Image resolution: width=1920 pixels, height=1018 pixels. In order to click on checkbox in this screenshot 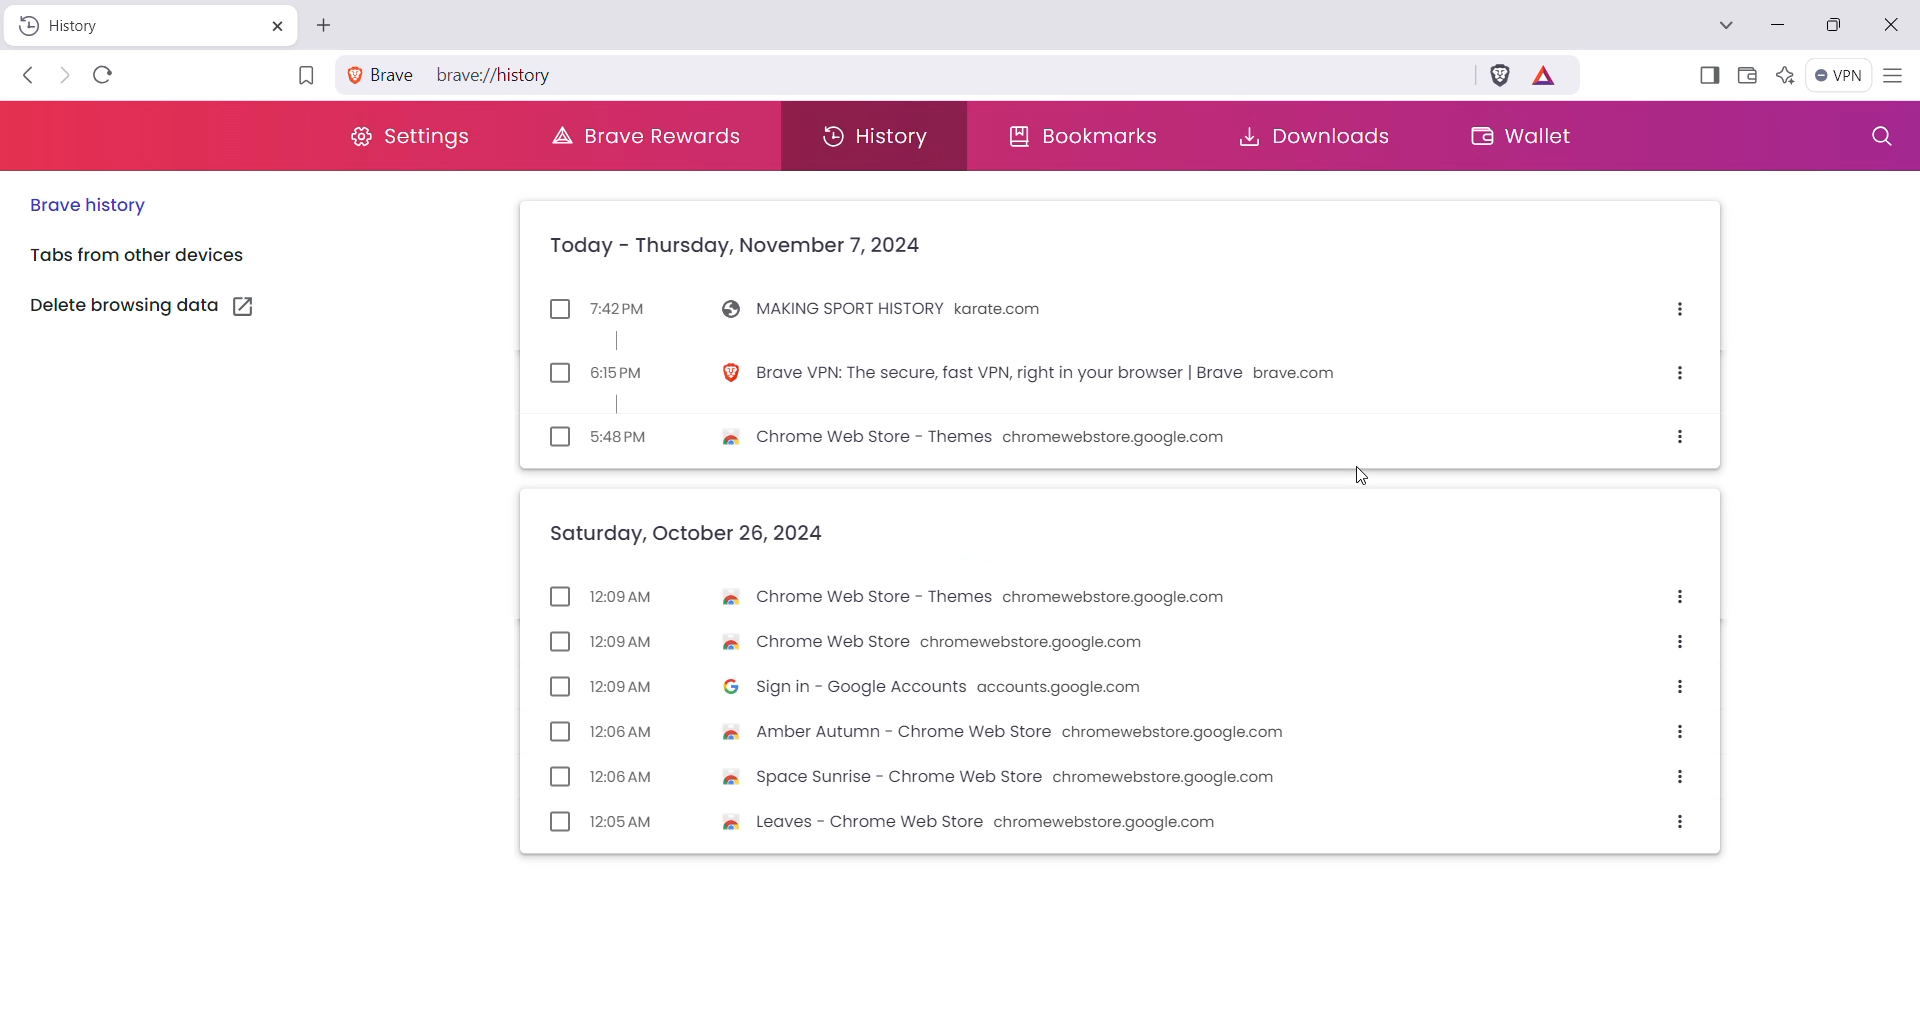, I will do `click(551, 371)`.